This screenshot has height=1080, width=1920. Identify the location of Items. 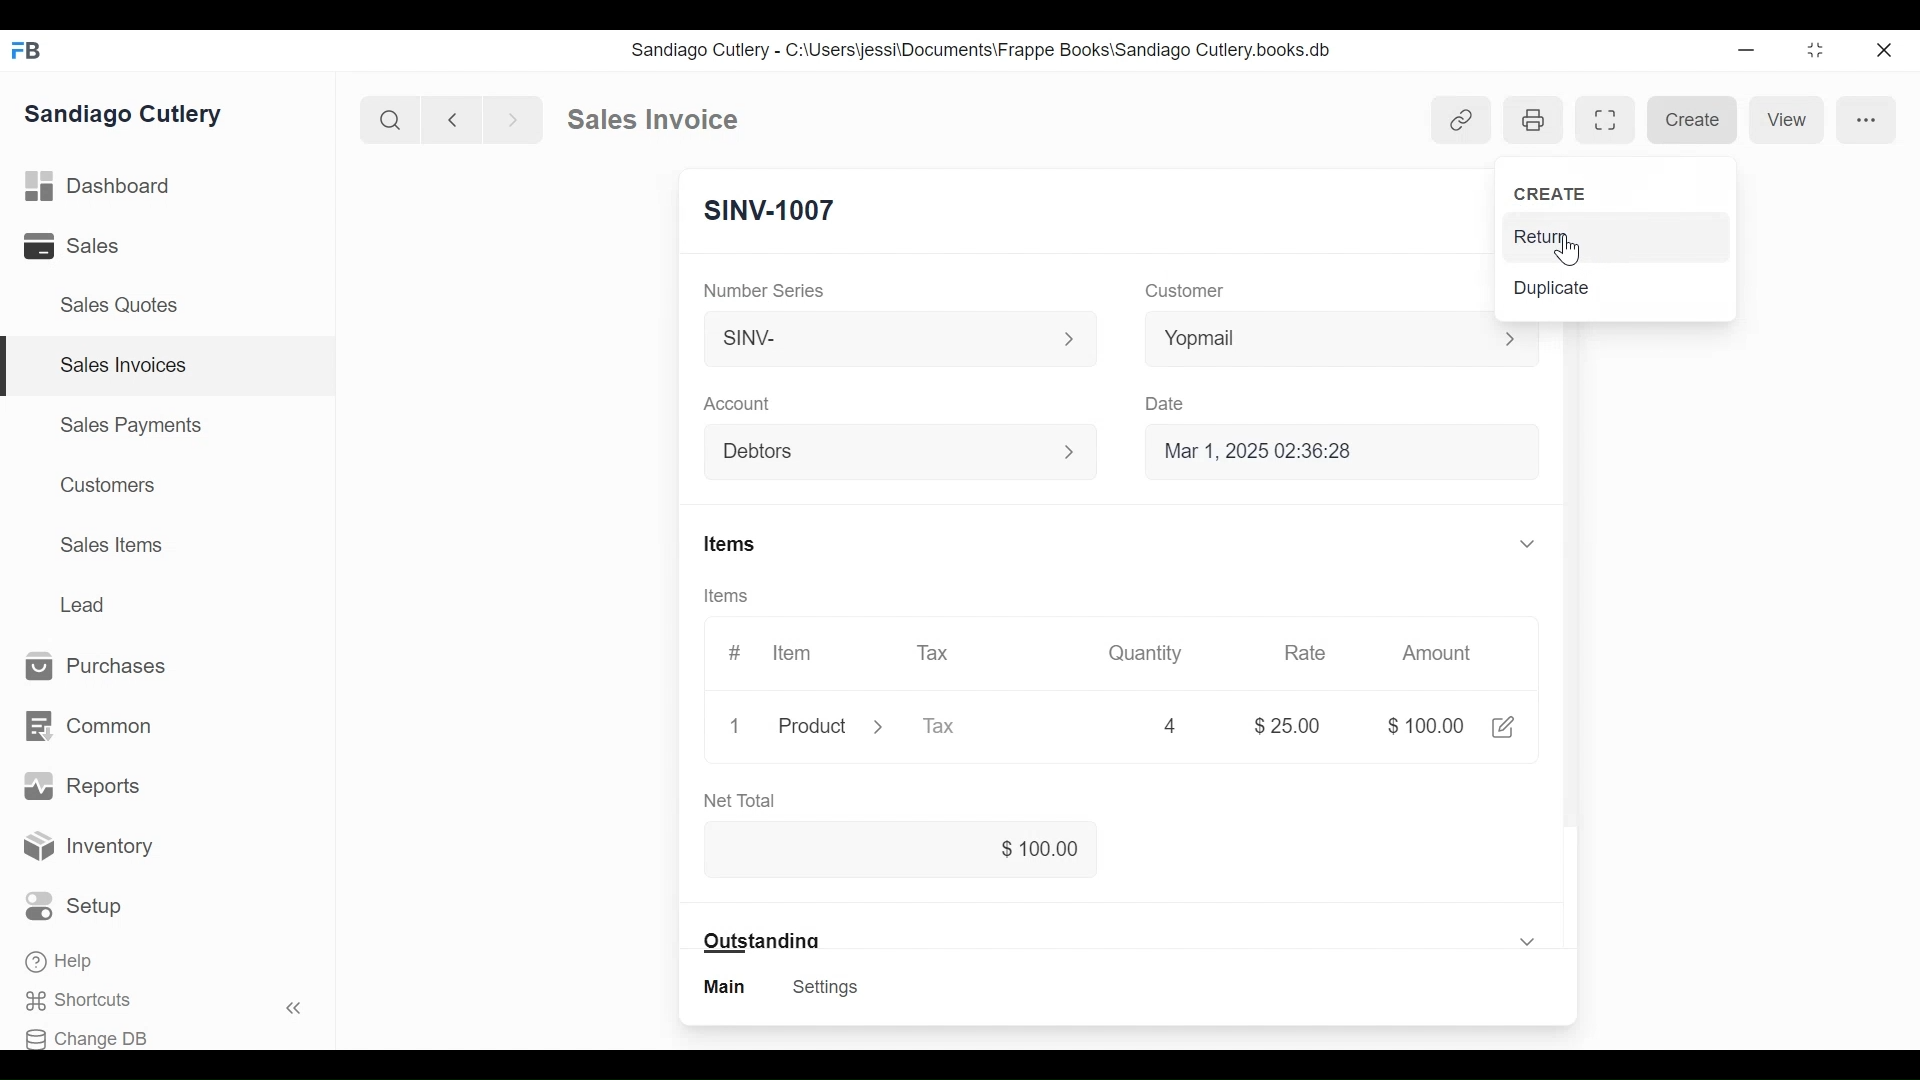
(727, 595).